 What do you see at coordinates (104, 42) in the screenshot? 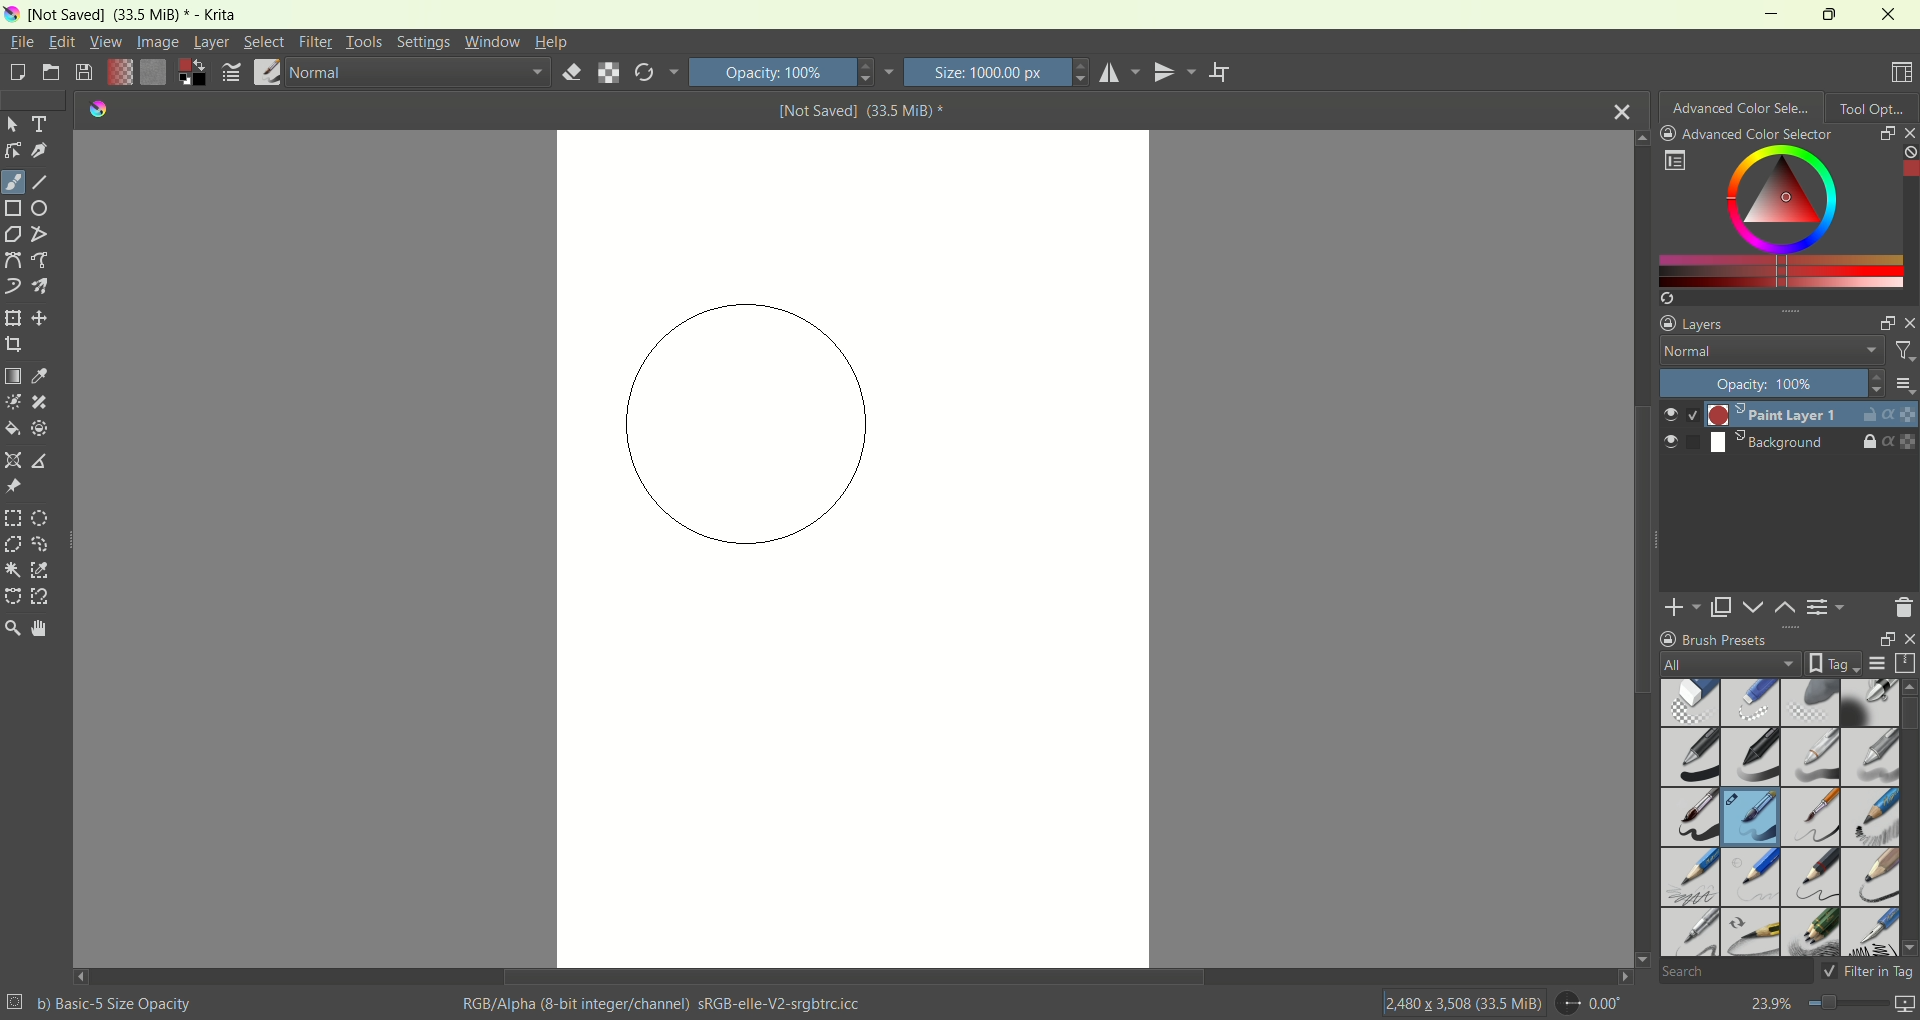
I see `view` at bounding box center [104, 42].